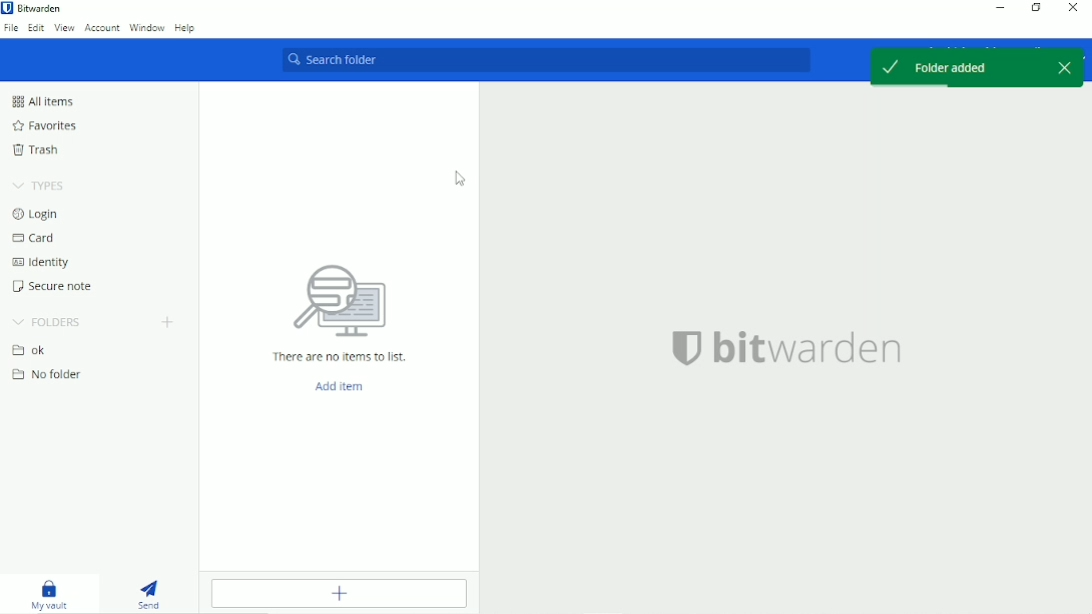 The image size is (1092, 614). I want to click on Bitwarden, so click(40, 9).